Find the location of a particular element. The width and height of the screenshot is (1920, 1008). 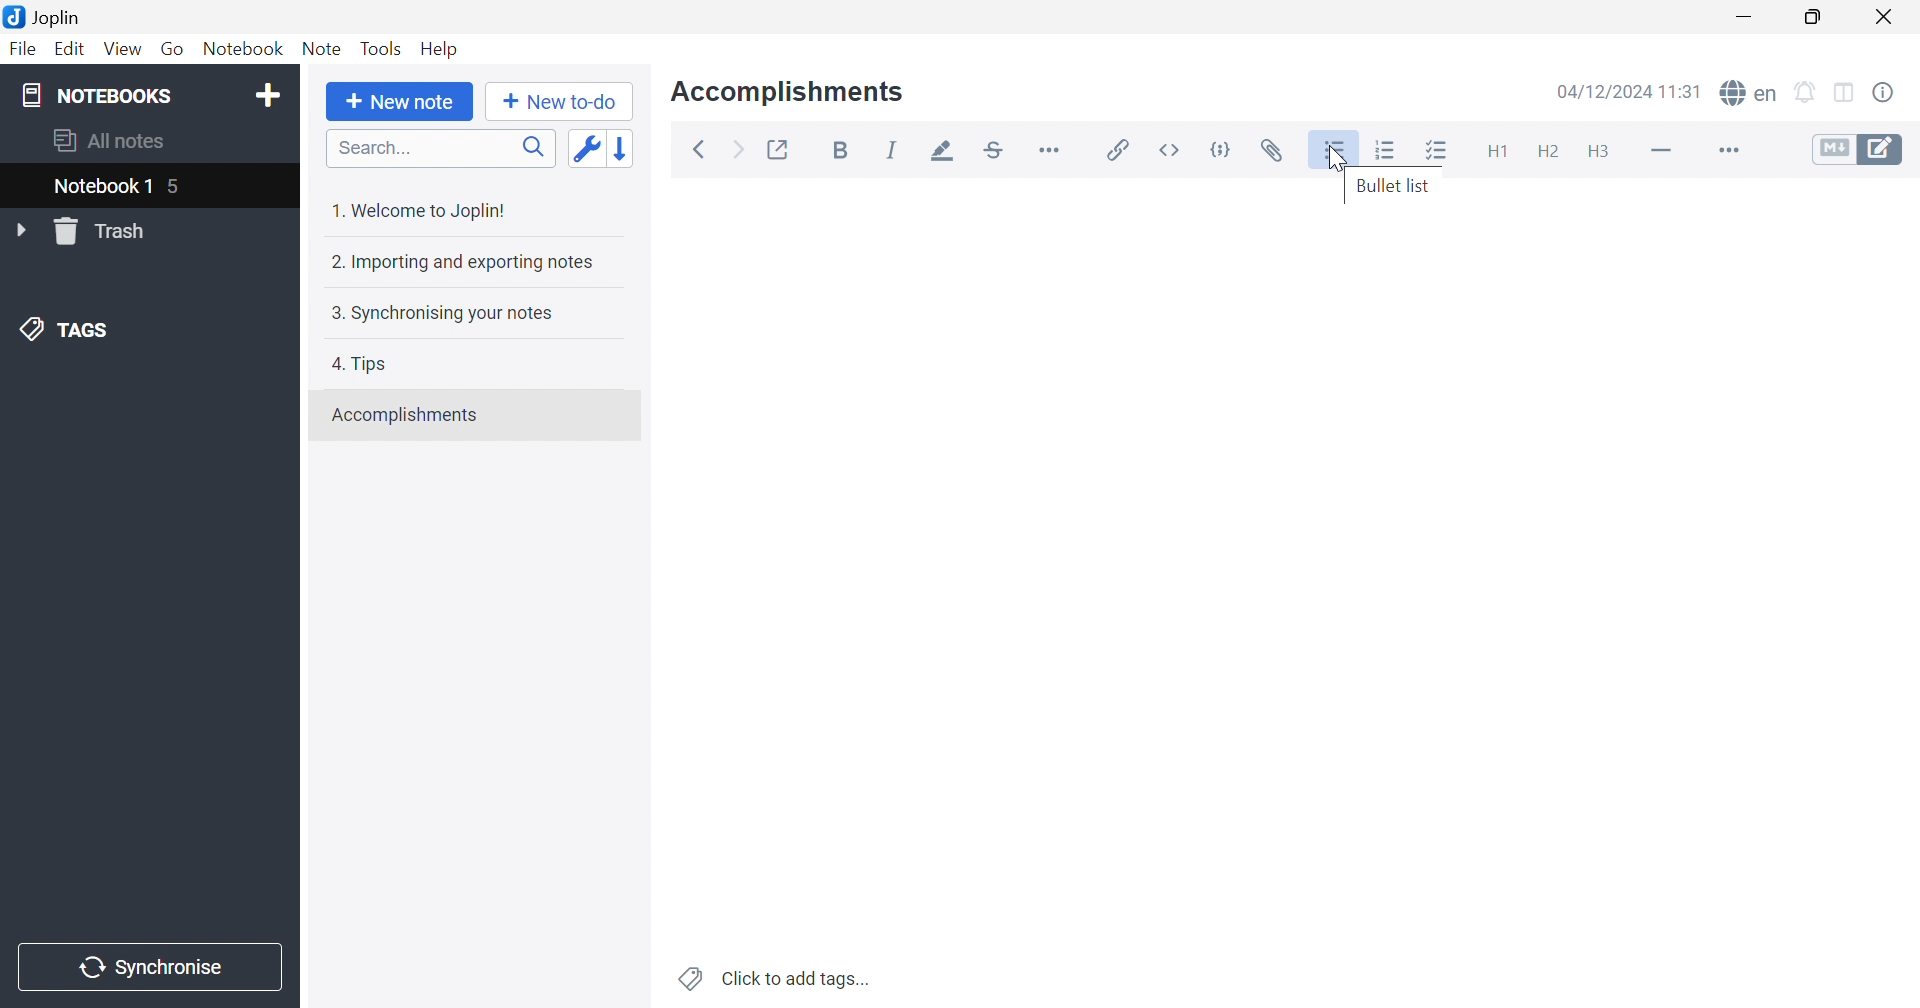

1. Welcome to Joplin! is located at coordinates (425, 210).